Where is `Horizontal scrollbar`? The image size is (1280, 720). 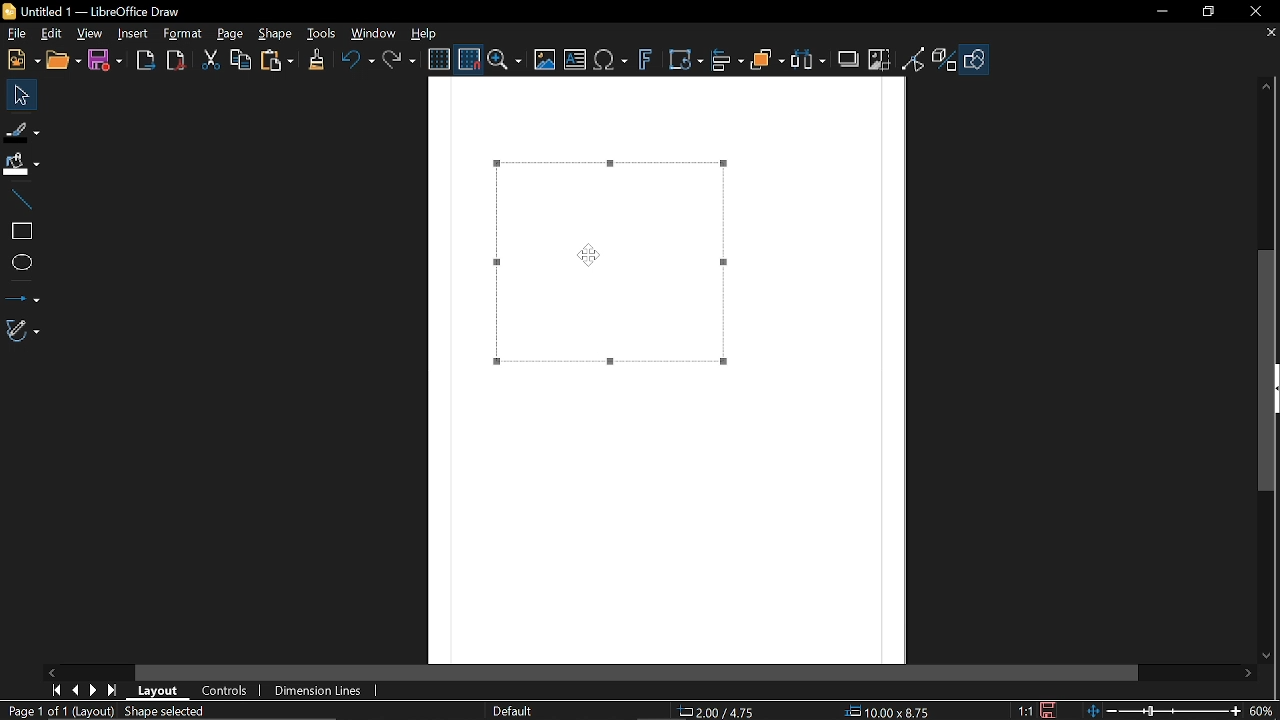 Horizontal scrollbar is located at coordinates (638, 673).